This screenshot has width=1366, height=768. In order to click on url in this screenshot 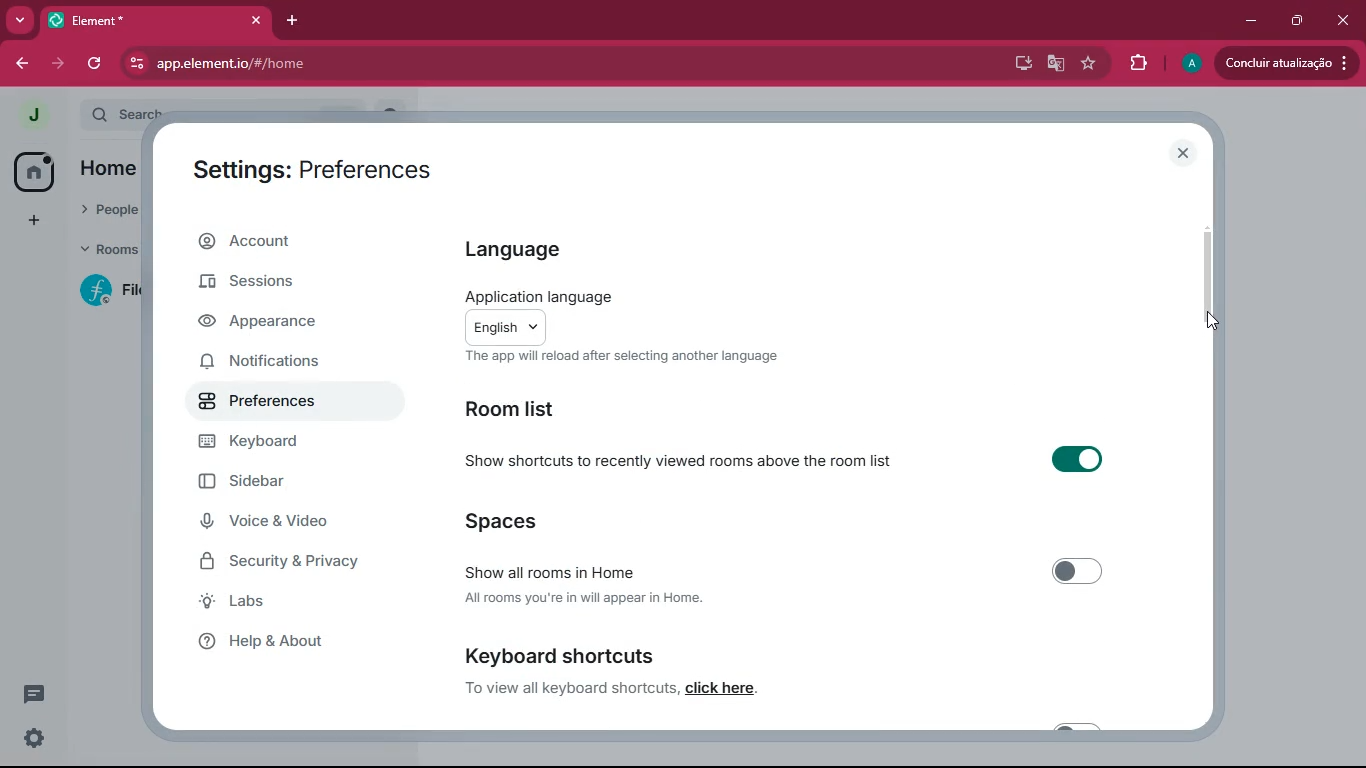, I will do `click(300, 64)`.